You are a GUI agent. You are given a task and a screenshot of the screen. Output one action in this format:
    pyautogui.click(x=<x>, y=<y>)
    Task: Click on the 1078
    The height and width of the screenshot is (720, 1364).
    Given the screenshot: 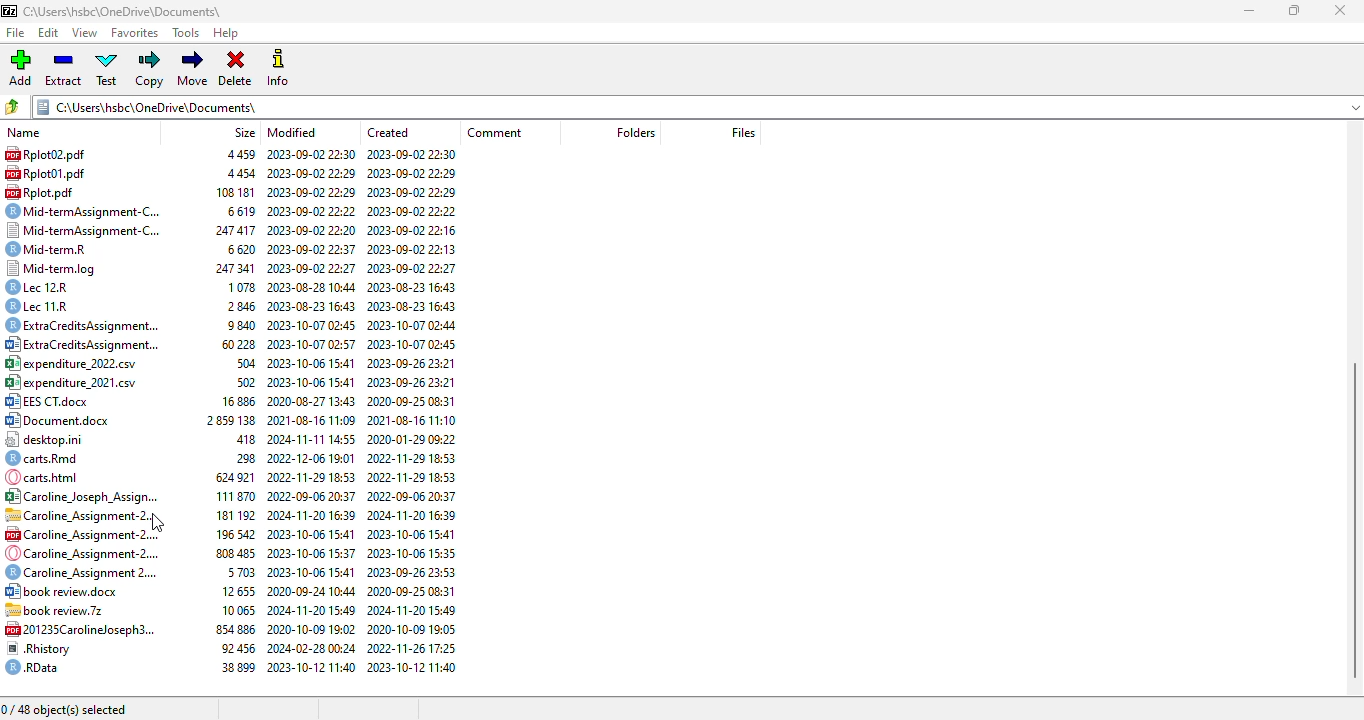 What is the action you would take?
    pyautogui.click(x=242, y=286)
    